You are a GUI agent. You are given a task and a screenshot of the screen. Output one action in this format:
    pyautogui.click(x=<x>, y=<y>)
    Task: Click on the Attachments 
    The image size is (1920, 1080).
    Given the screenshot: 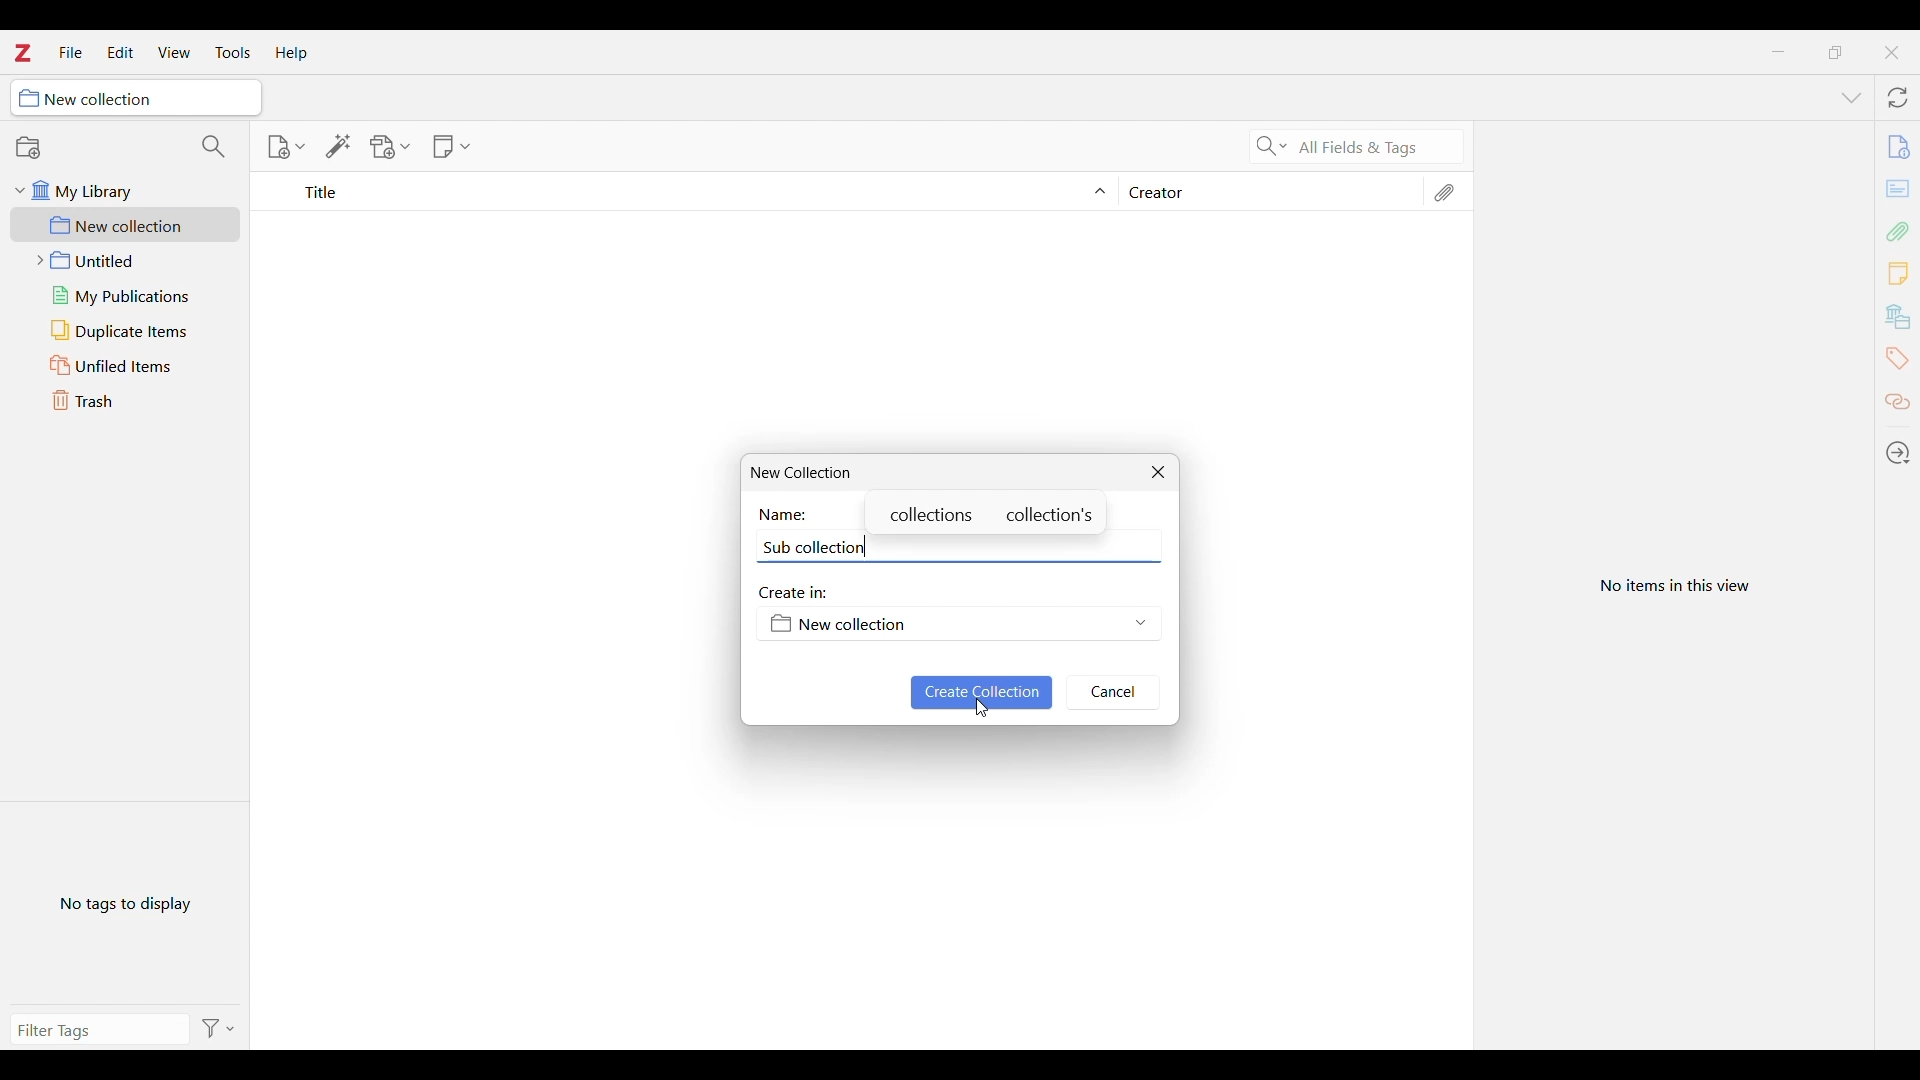 What is the action you would take?
    pyautogui.click(x=1443, y=193)
    